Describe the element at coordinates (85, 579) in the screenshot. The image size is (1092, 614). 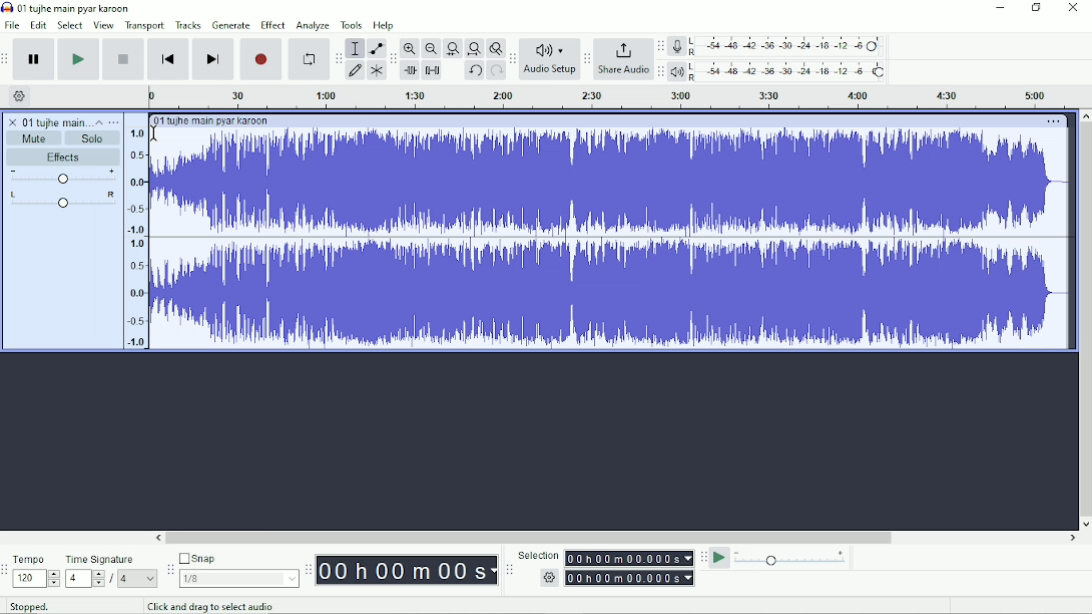
I see `4` at that location.